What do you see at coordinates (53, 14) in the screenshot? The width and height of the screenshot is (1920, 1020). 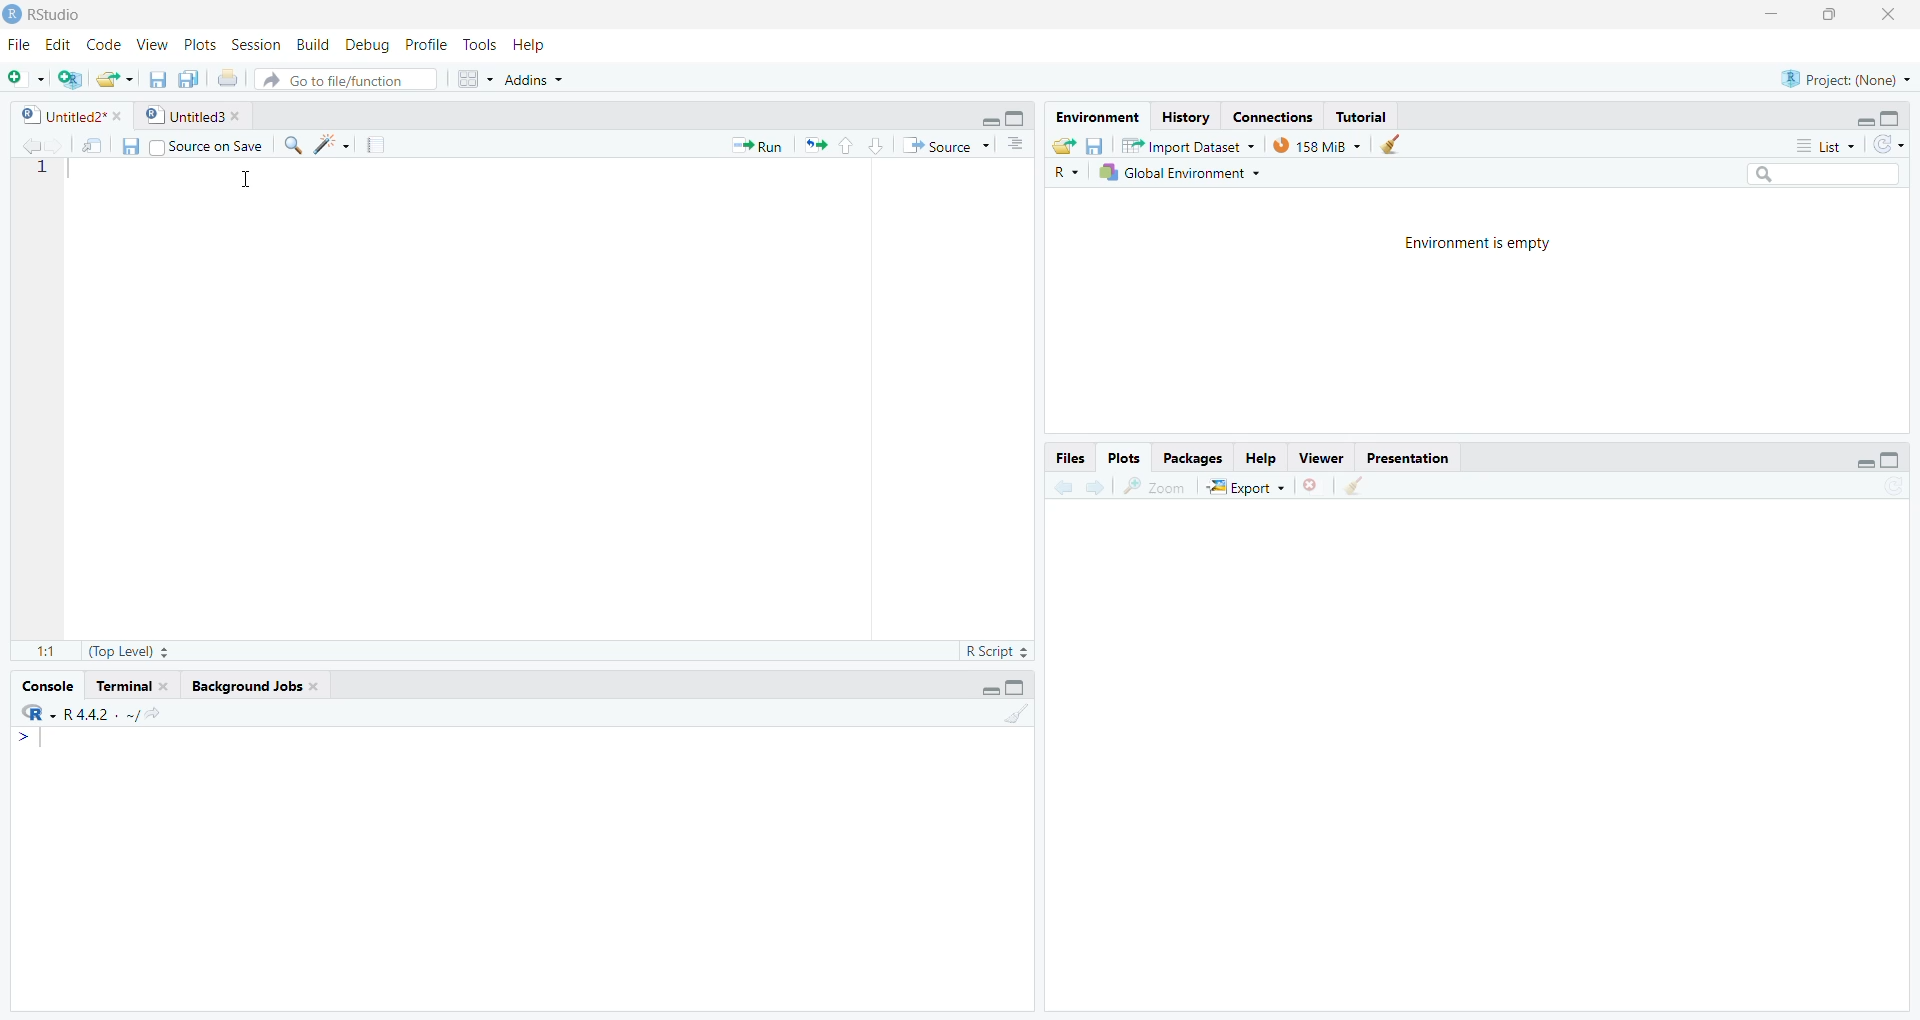 I see `RStudio` at bounding box center [53, 14].